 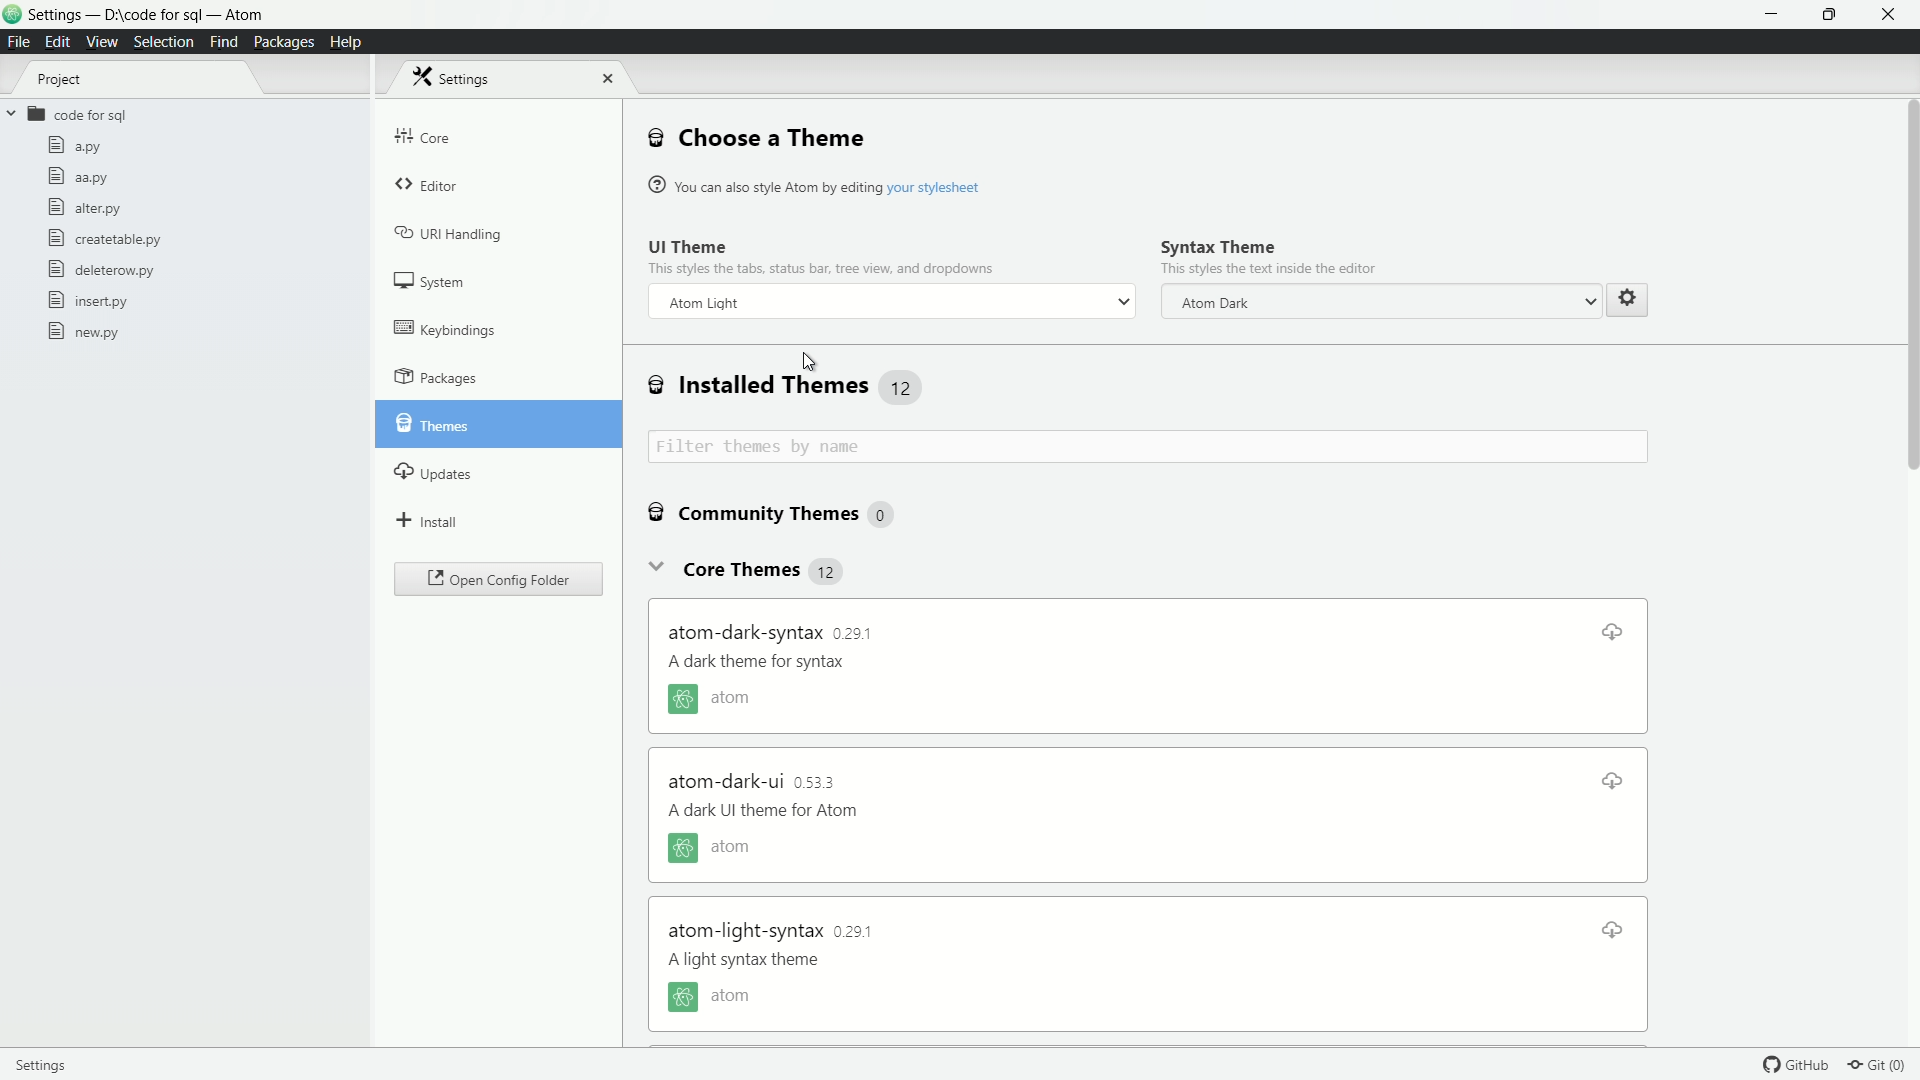 I want to click on updates, so click(x=435, y=471).